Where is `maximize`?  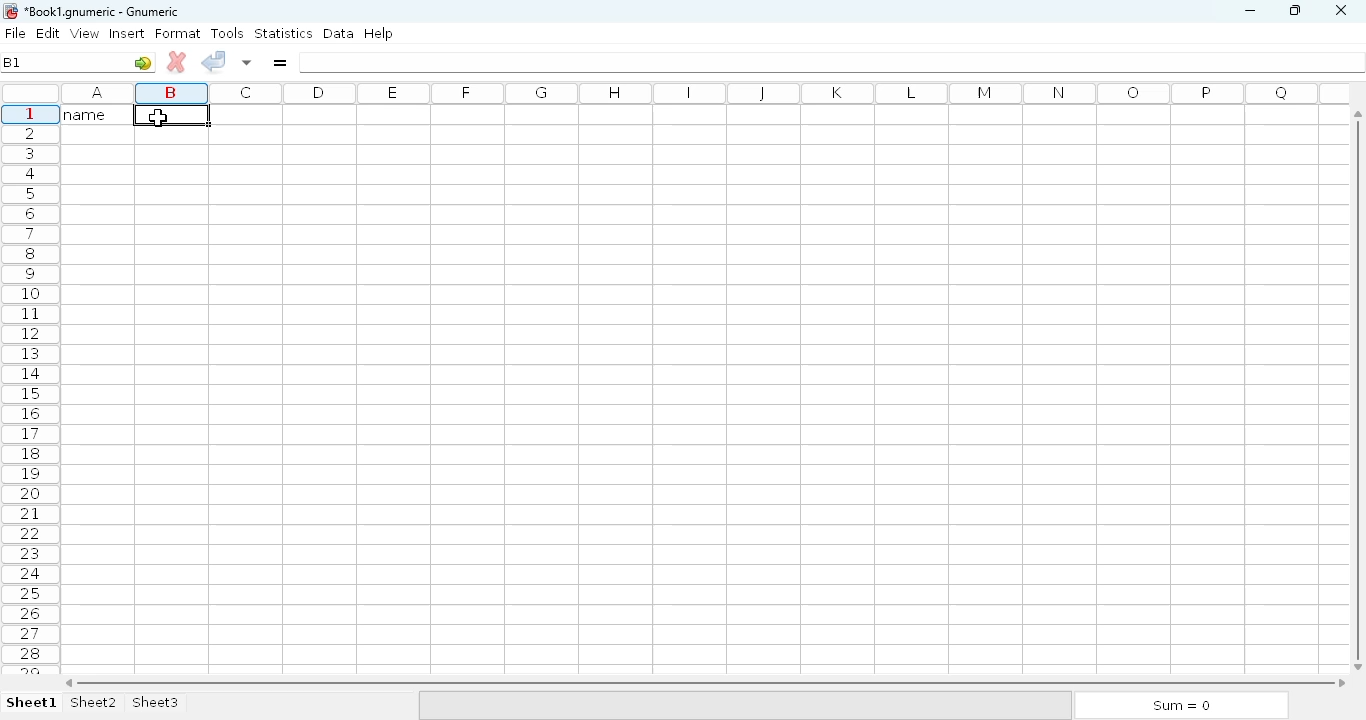 maximize is located at coordinates (1294, 9).